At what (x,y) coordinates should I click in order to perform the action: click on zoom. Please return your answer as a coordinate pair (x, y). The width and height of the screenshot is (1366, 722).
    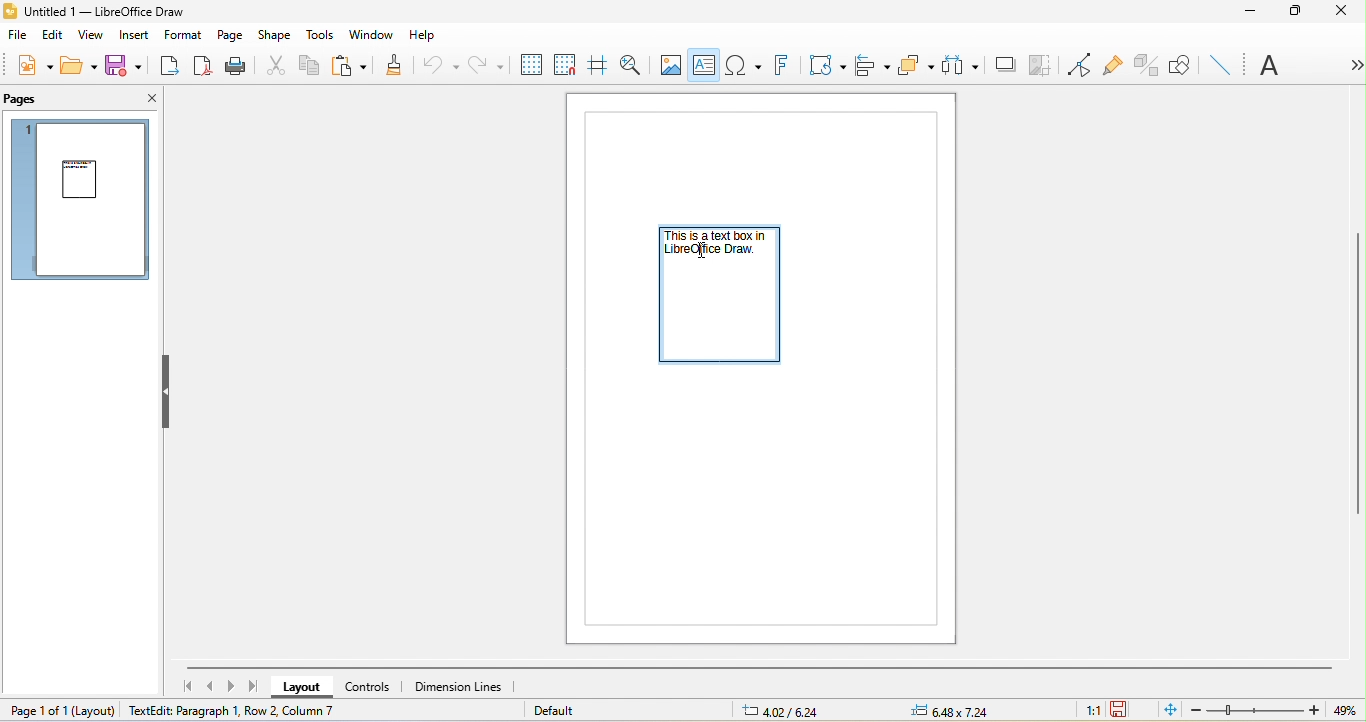
    Looking at the image, I should click on (1275, 710).